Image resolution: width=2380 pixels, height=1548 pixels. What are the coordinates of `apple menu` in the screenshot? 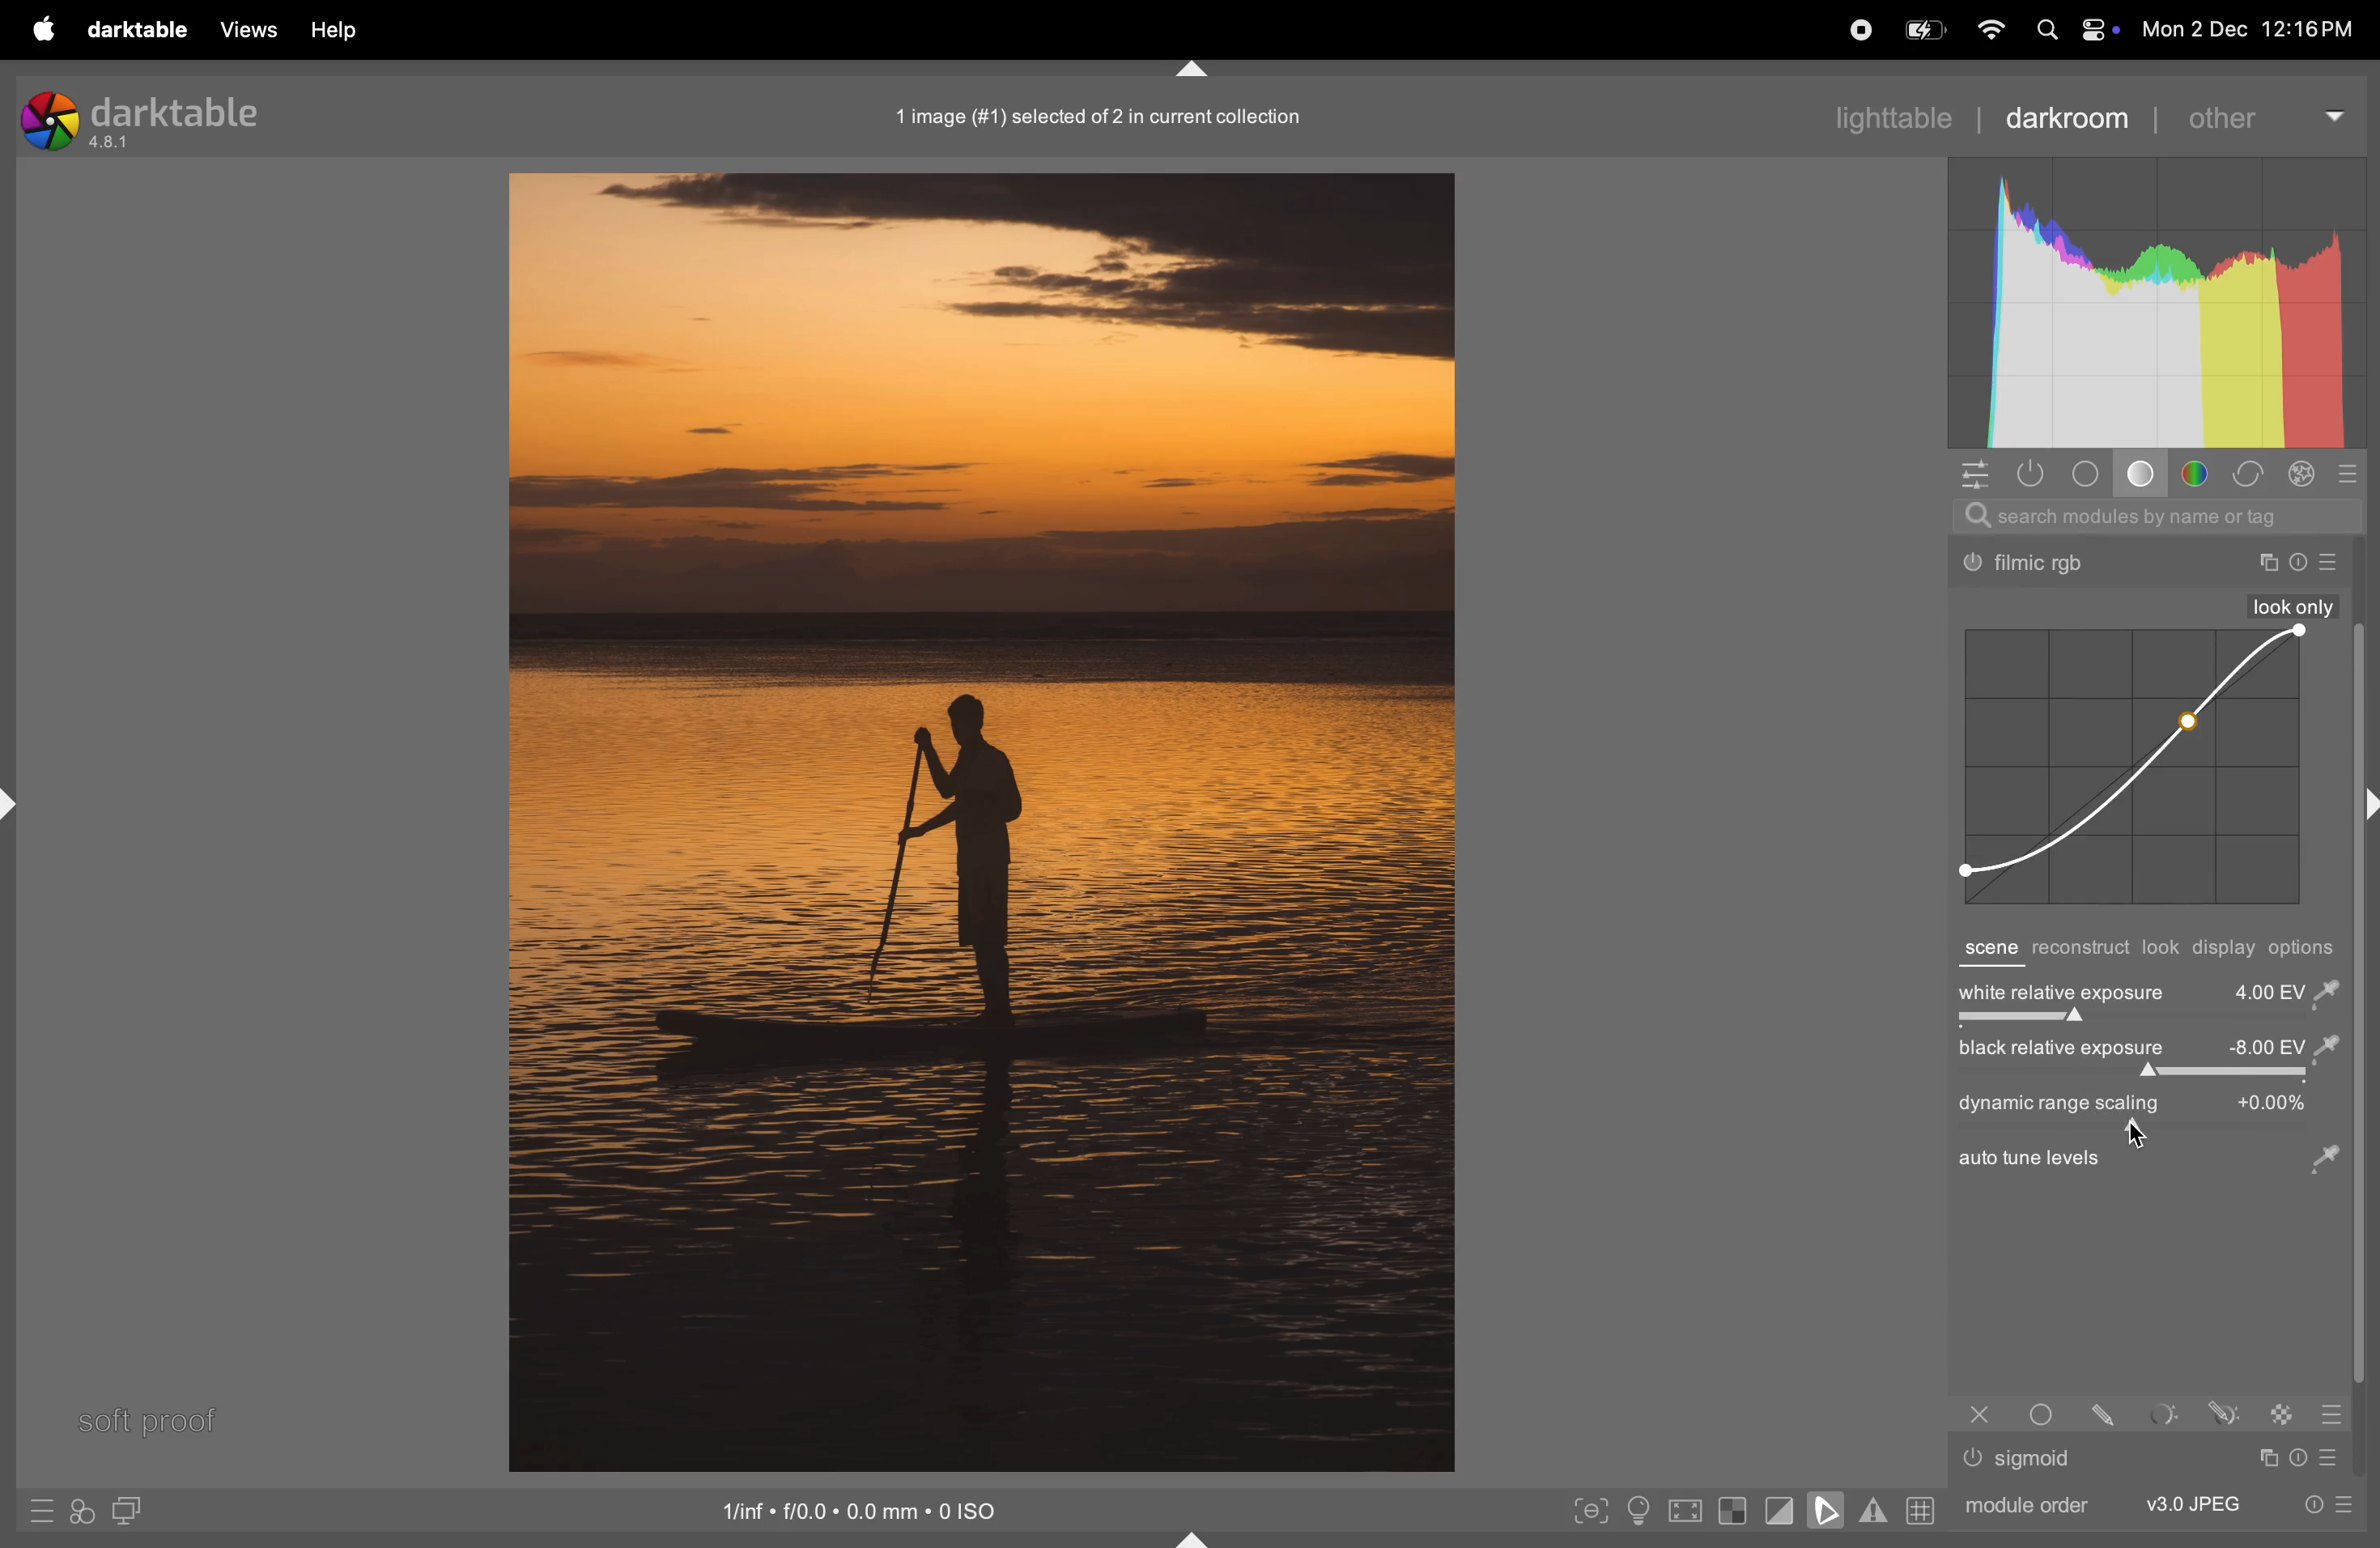 It's located at (39, 29).